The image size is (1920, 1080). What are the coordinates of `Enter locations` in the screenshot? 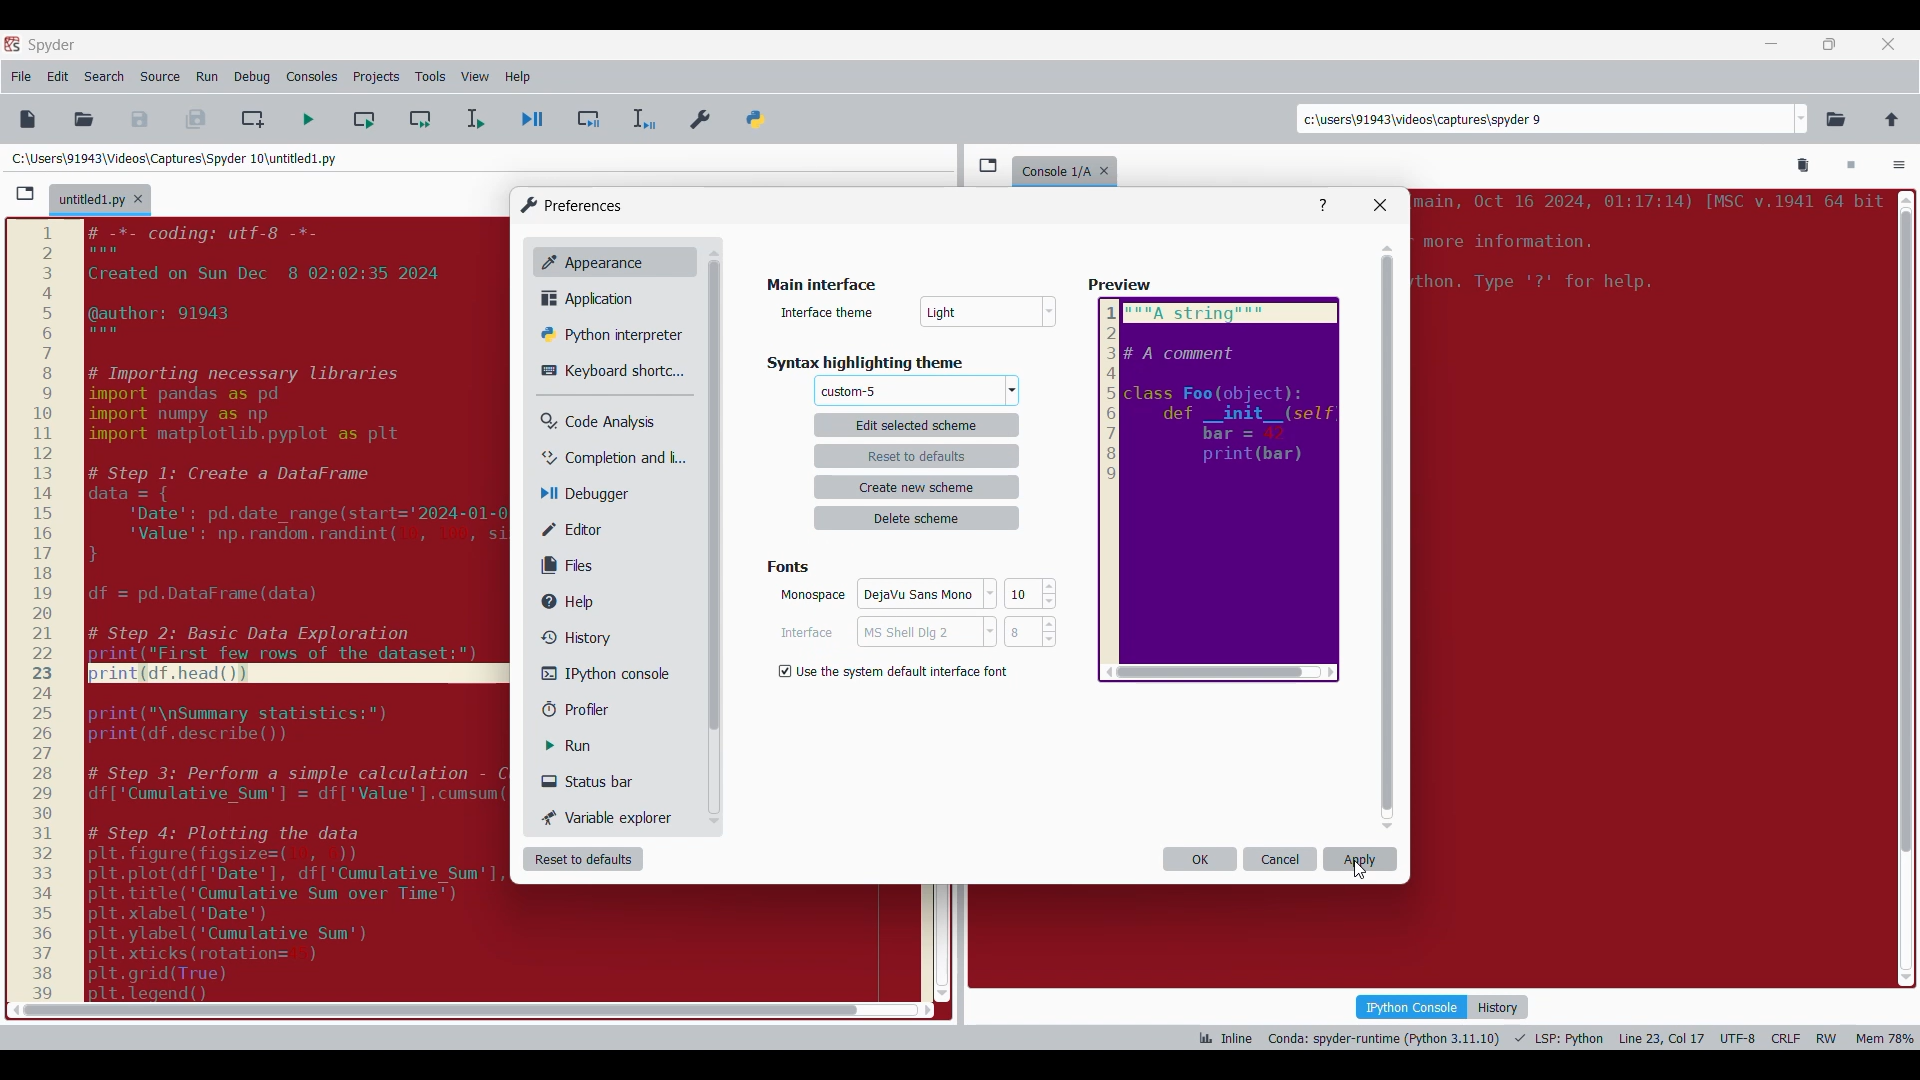 It's located at (1544, 119).